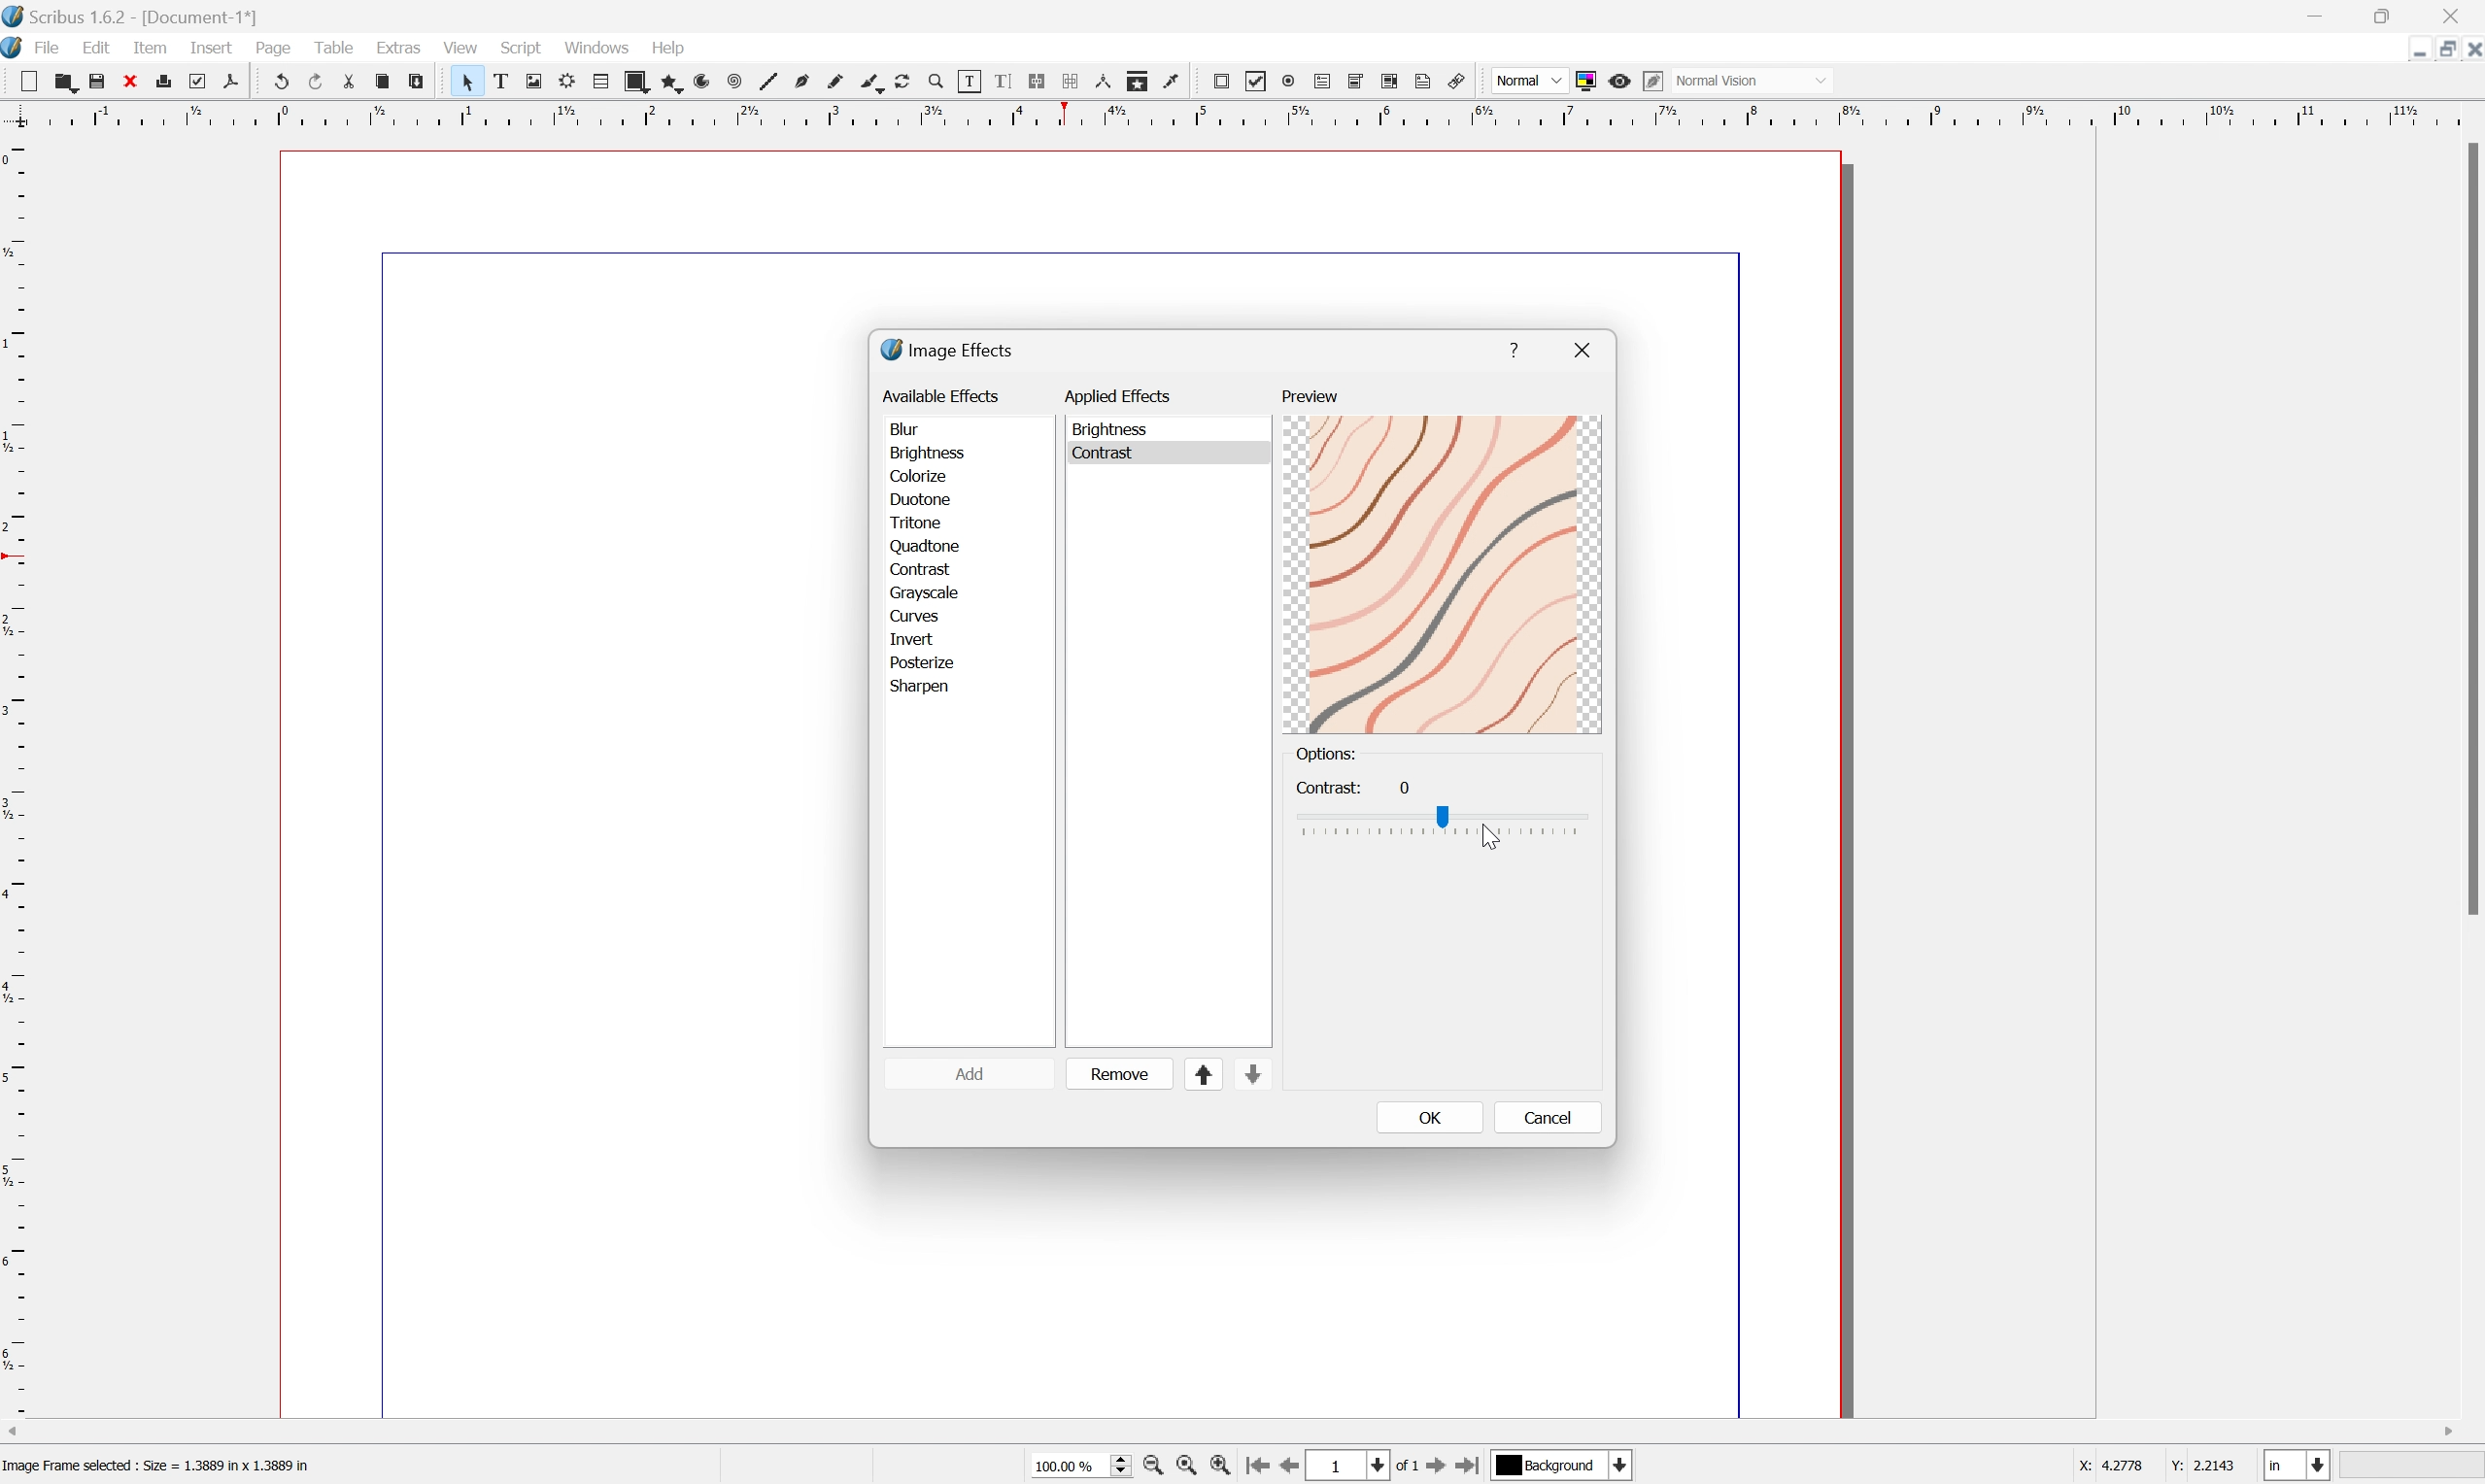 The image size is (2485, 1484). I want to click on preview, so click(1445, 573).